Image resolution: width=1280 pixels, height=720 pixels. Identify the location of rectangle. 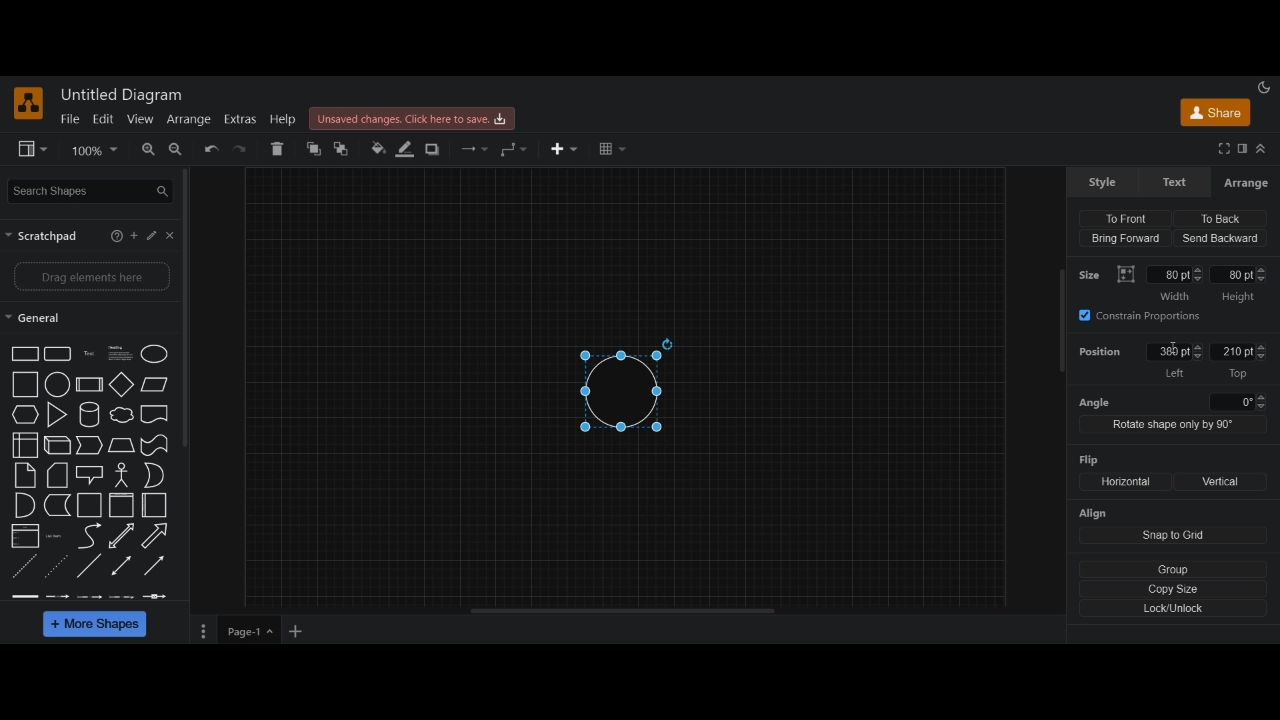
(58, 354).